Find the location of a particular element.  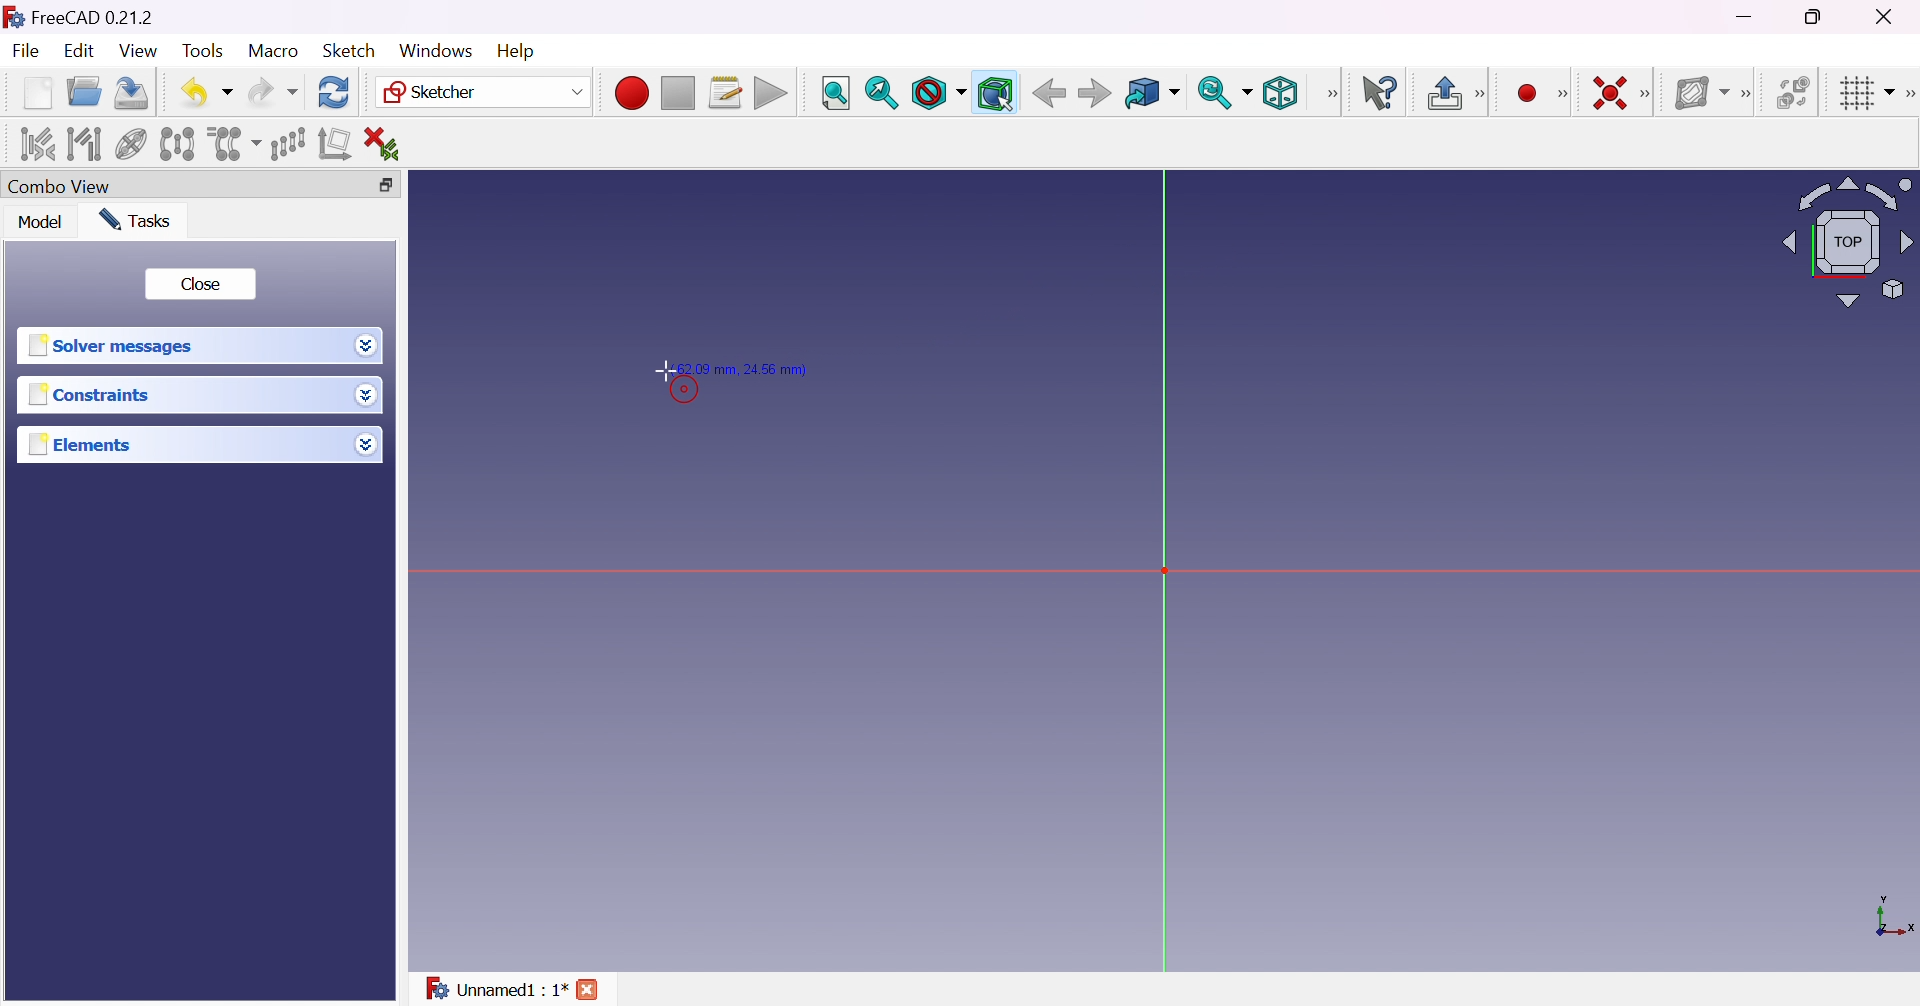

Viewing angle is located at coordinates (1844, 244).